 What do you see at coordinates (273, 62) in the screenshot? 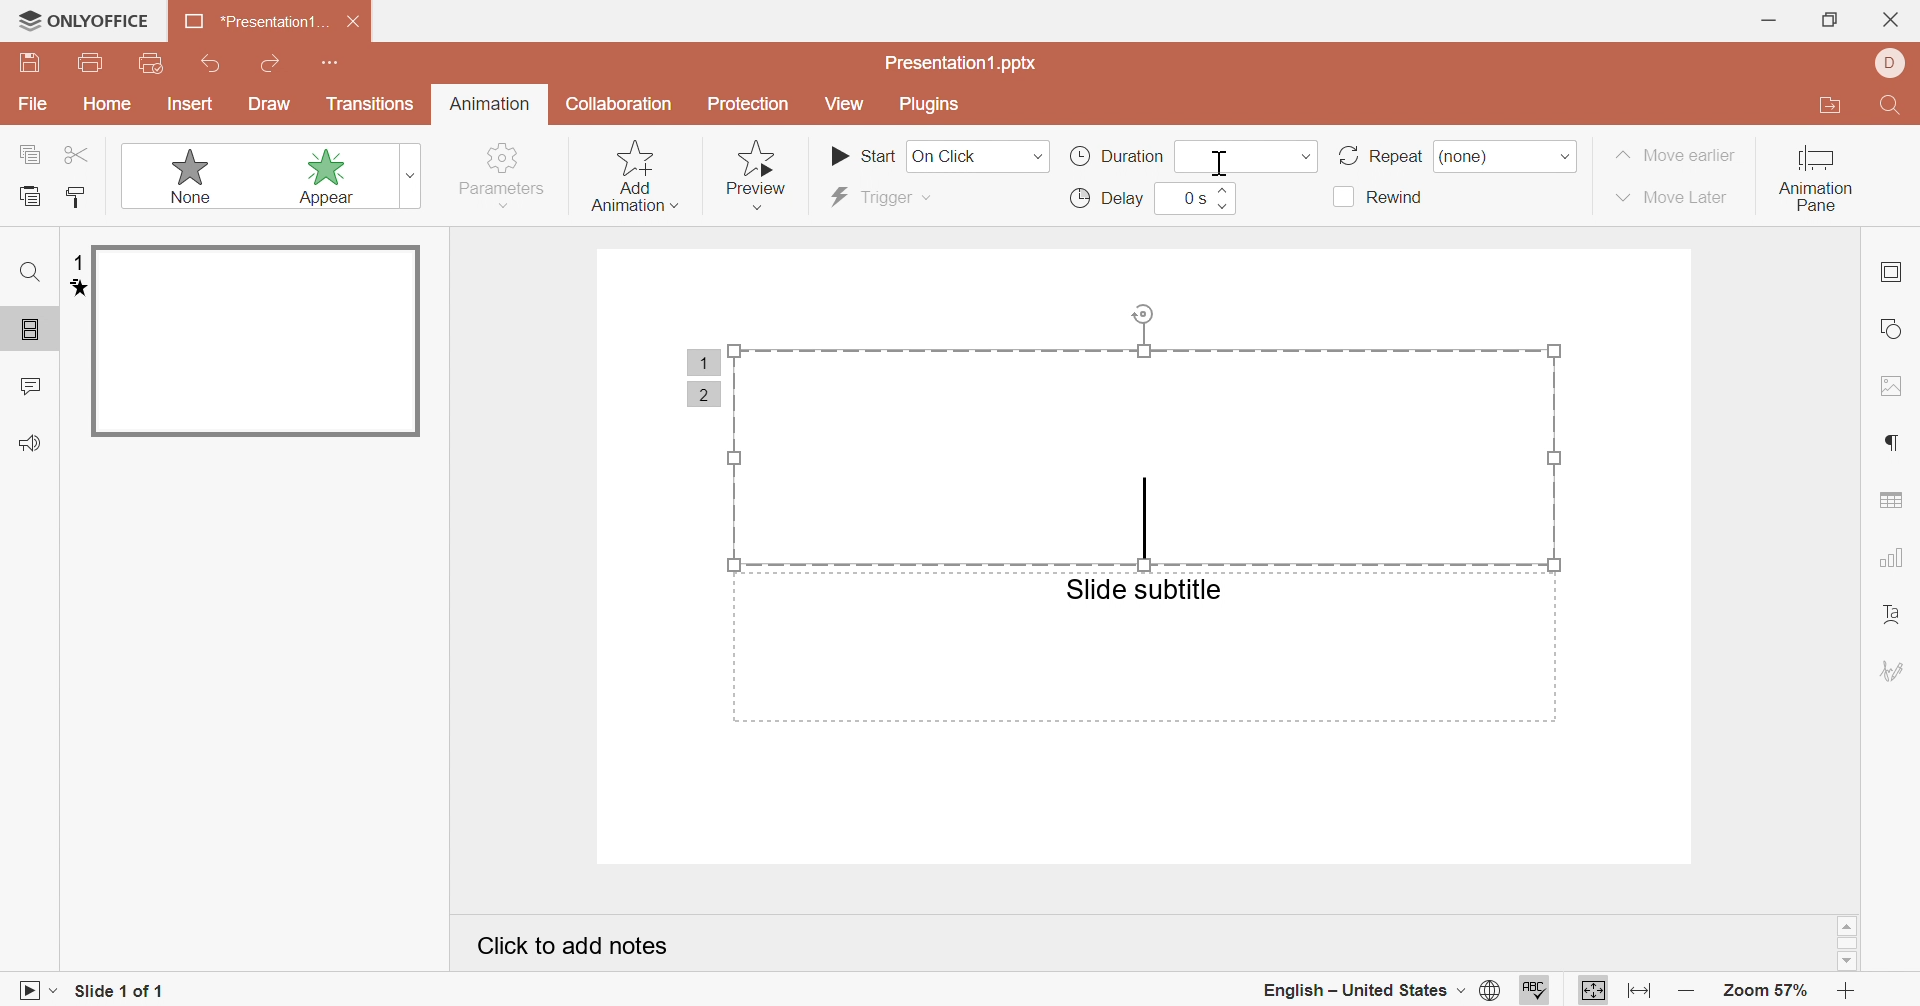
I see `redo` at bounding box center [273, 62].